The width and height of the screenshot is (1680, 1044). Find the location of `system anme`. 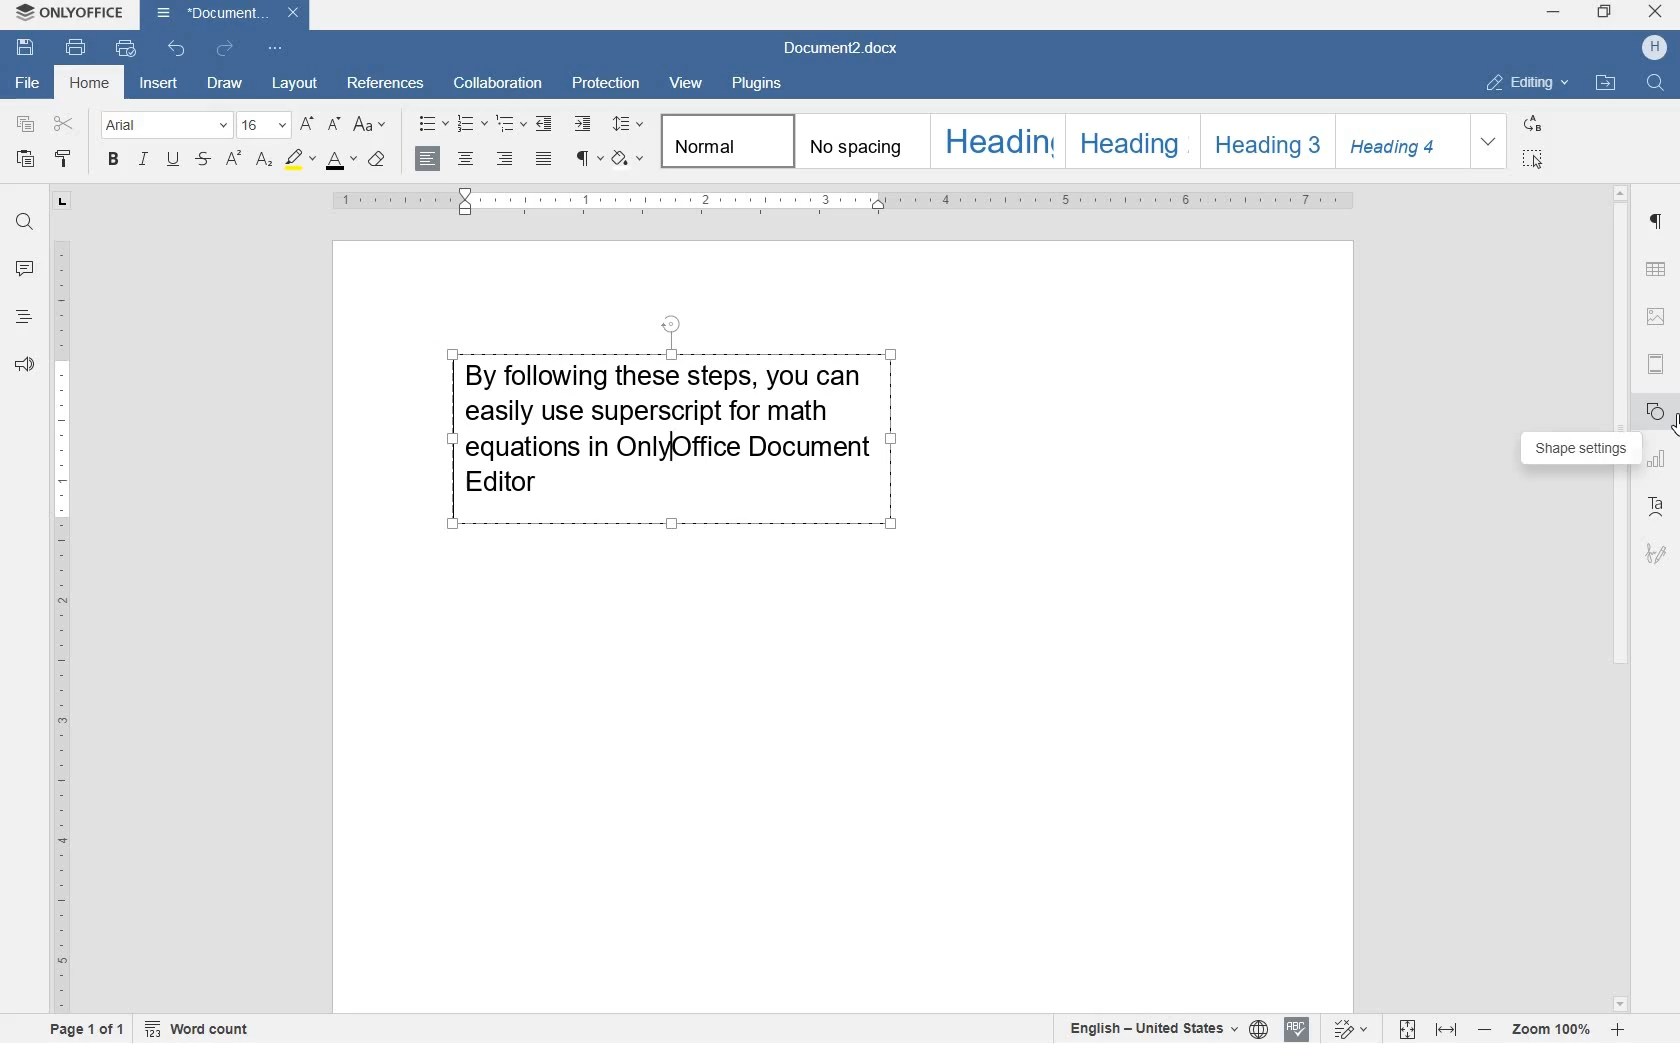

system anme is located at coordinates (70, 13).